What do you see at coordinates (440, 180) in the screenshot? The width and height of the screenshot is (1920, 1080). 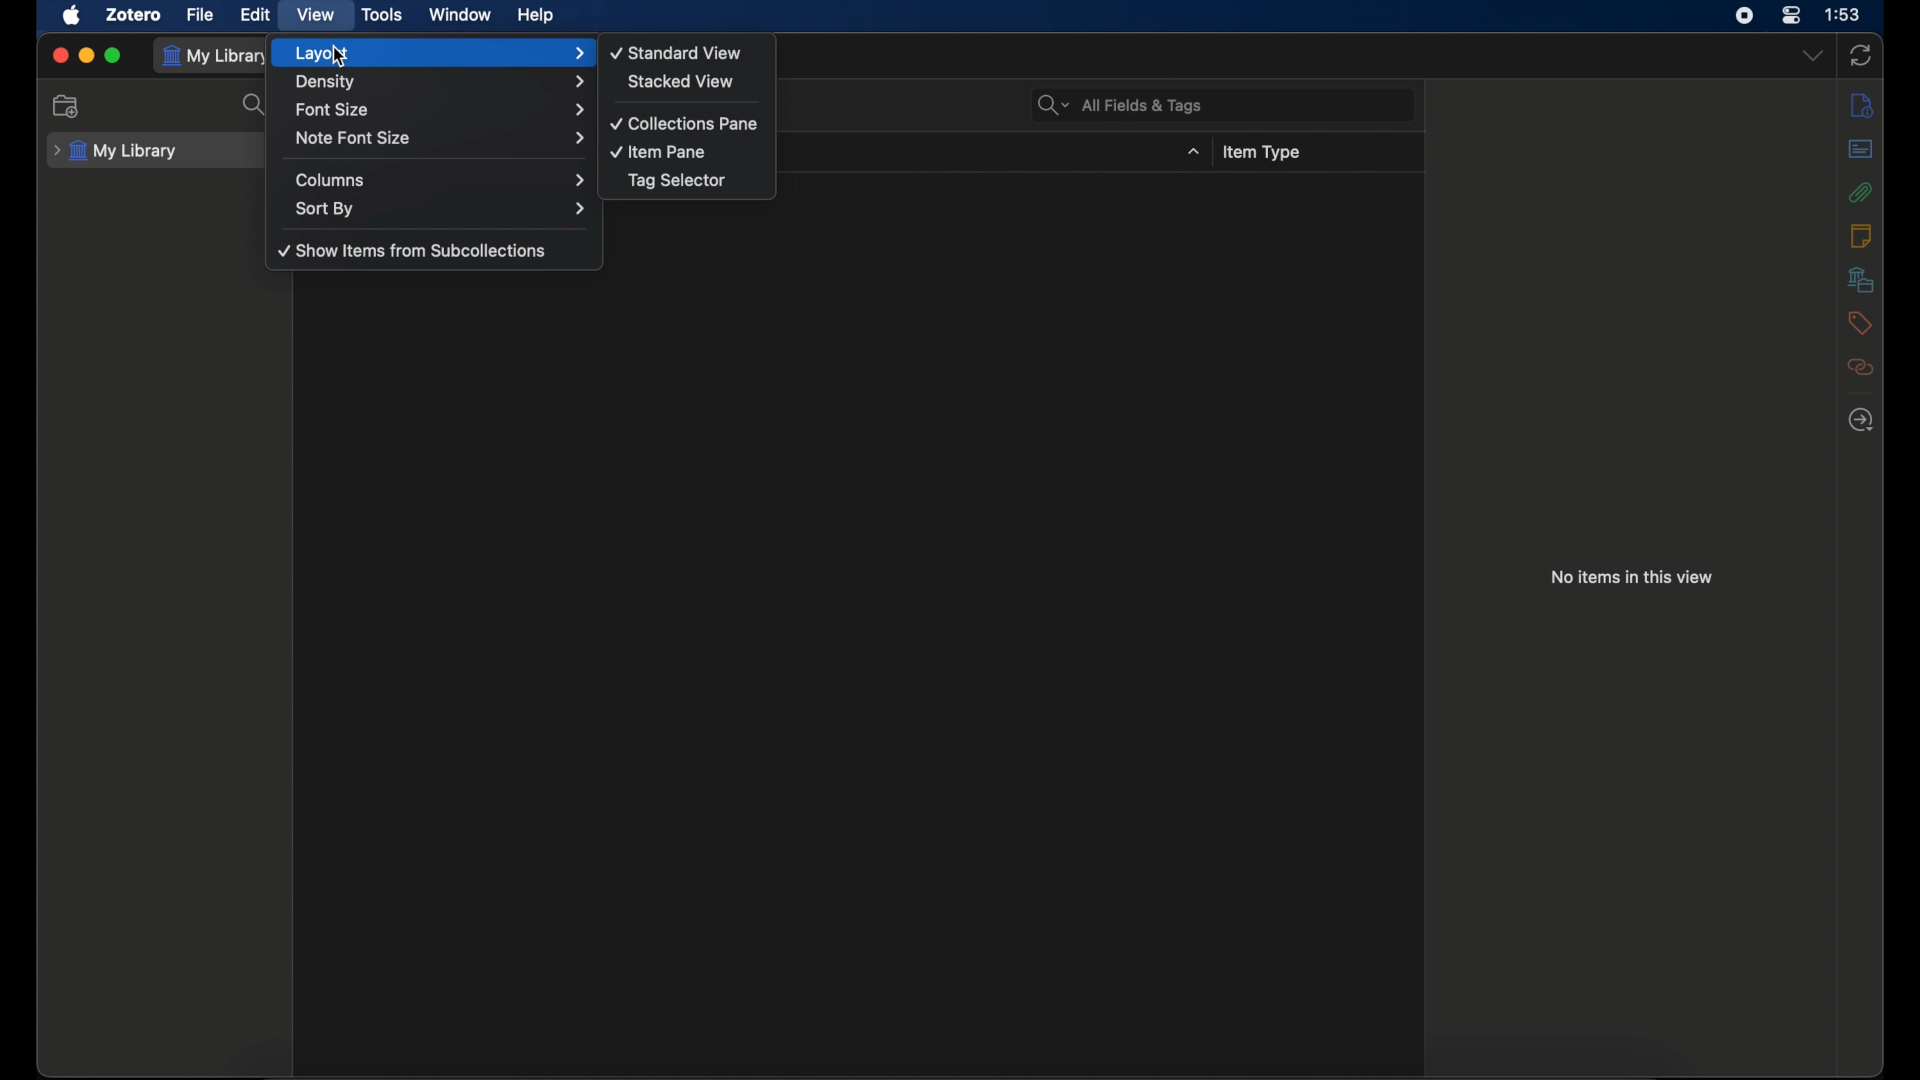 I see `columns` at bounding box center [440, 180].